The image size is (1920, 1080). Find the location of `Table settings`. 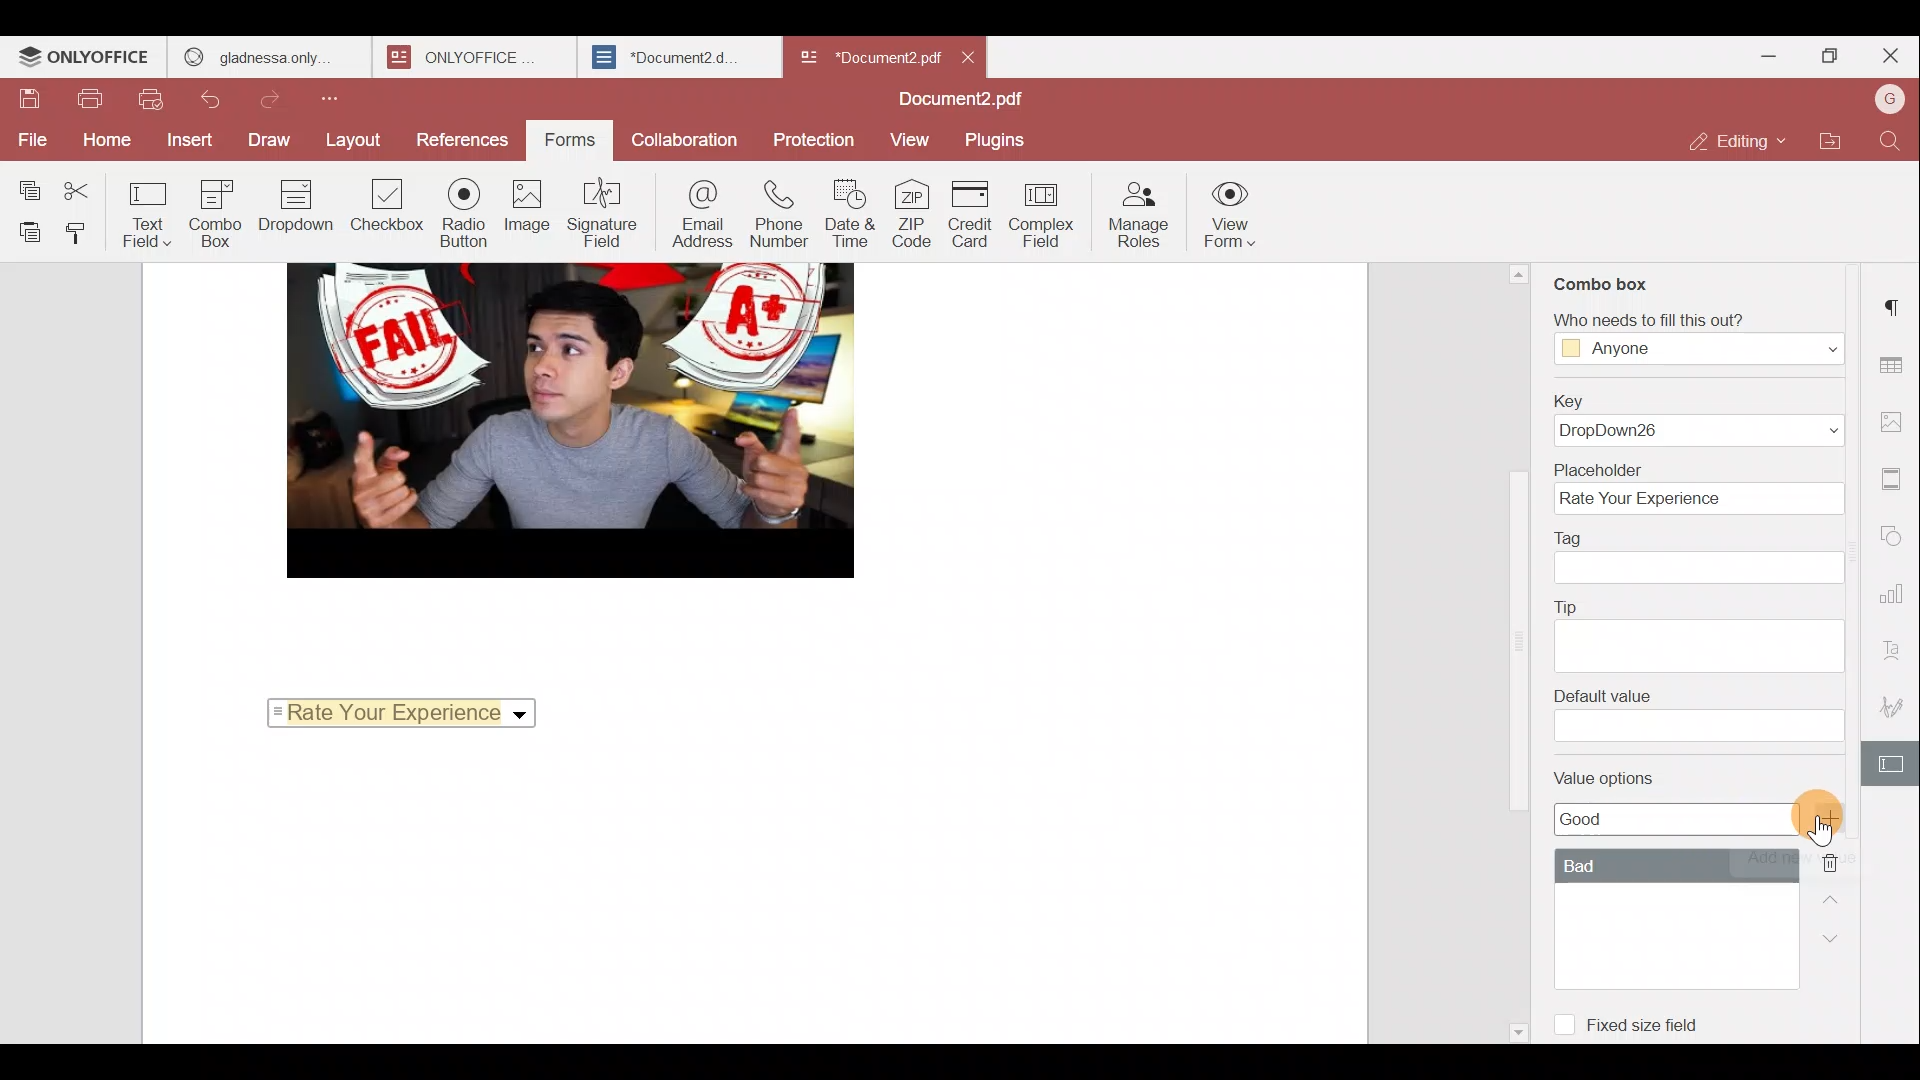

Table settings is located at coordinates (1898, 365).